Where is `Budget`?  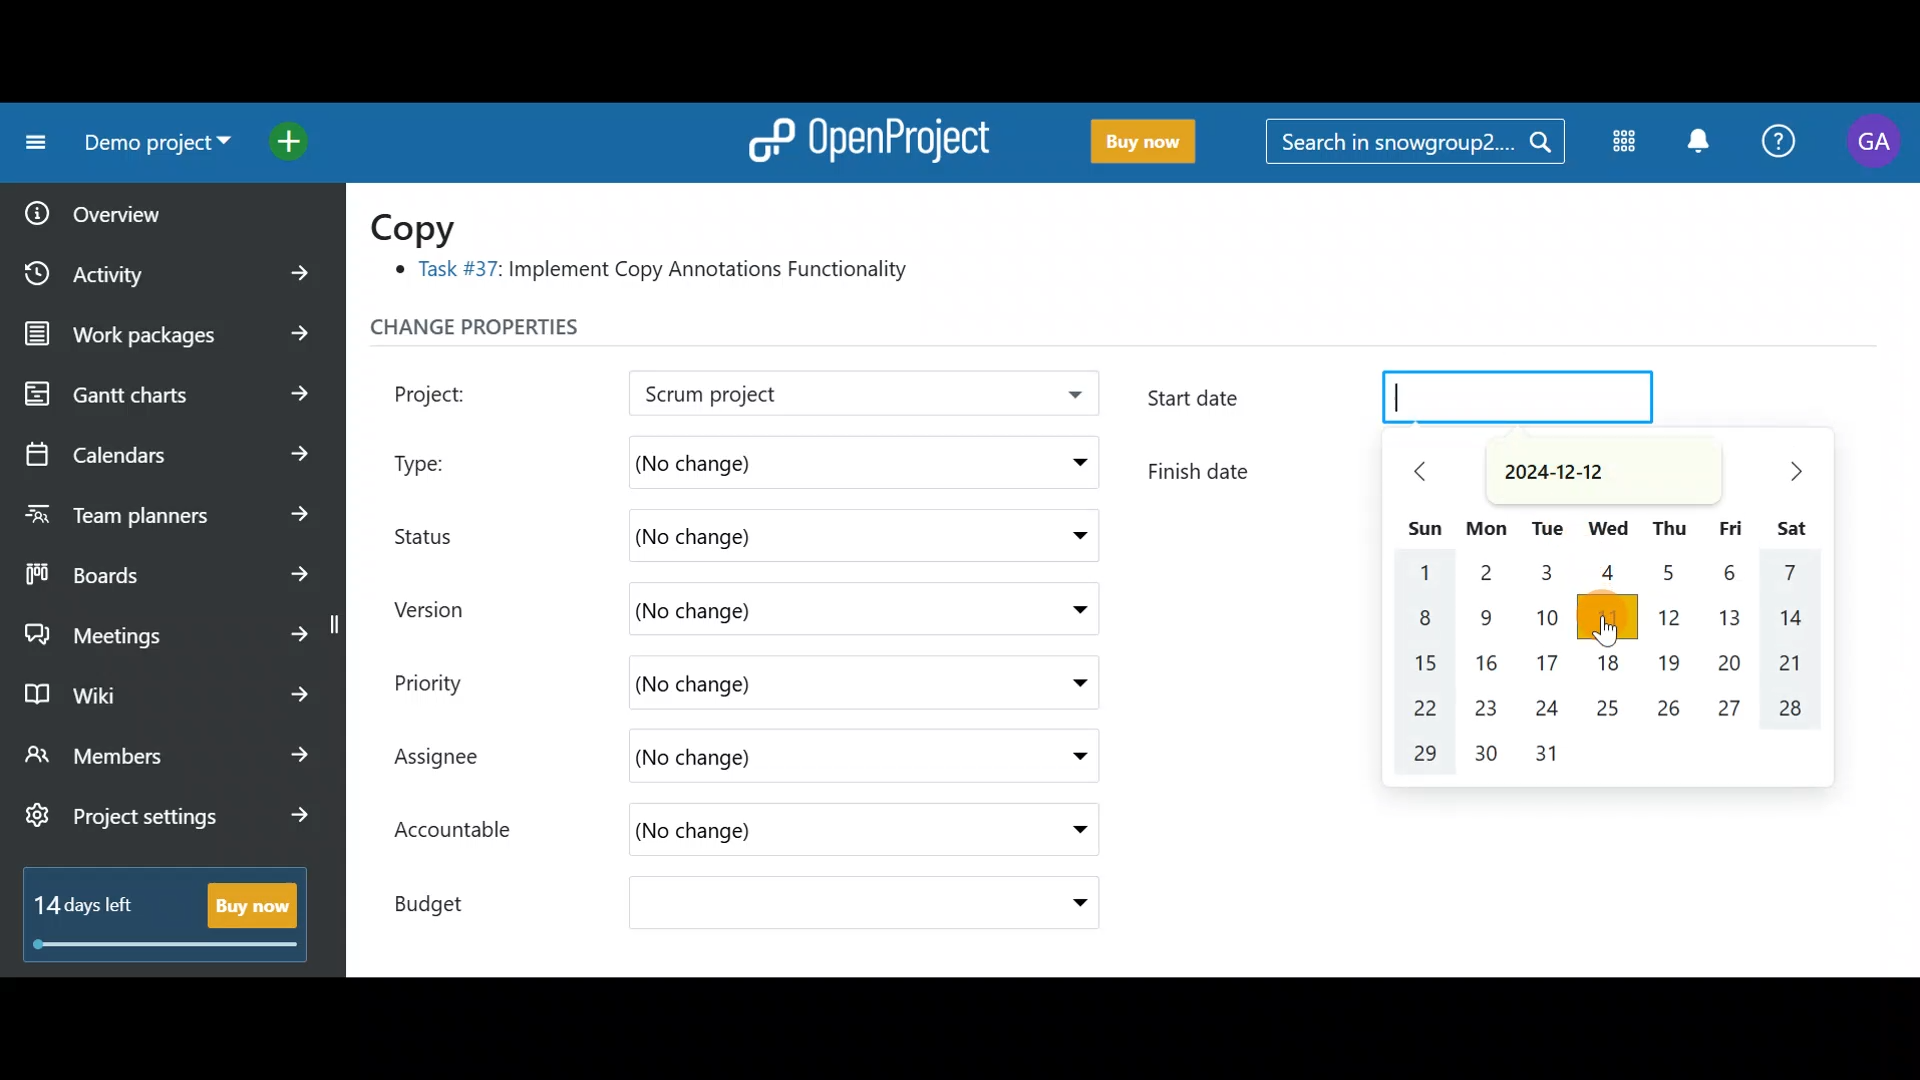
Budget is located at coordinates (449, 898).